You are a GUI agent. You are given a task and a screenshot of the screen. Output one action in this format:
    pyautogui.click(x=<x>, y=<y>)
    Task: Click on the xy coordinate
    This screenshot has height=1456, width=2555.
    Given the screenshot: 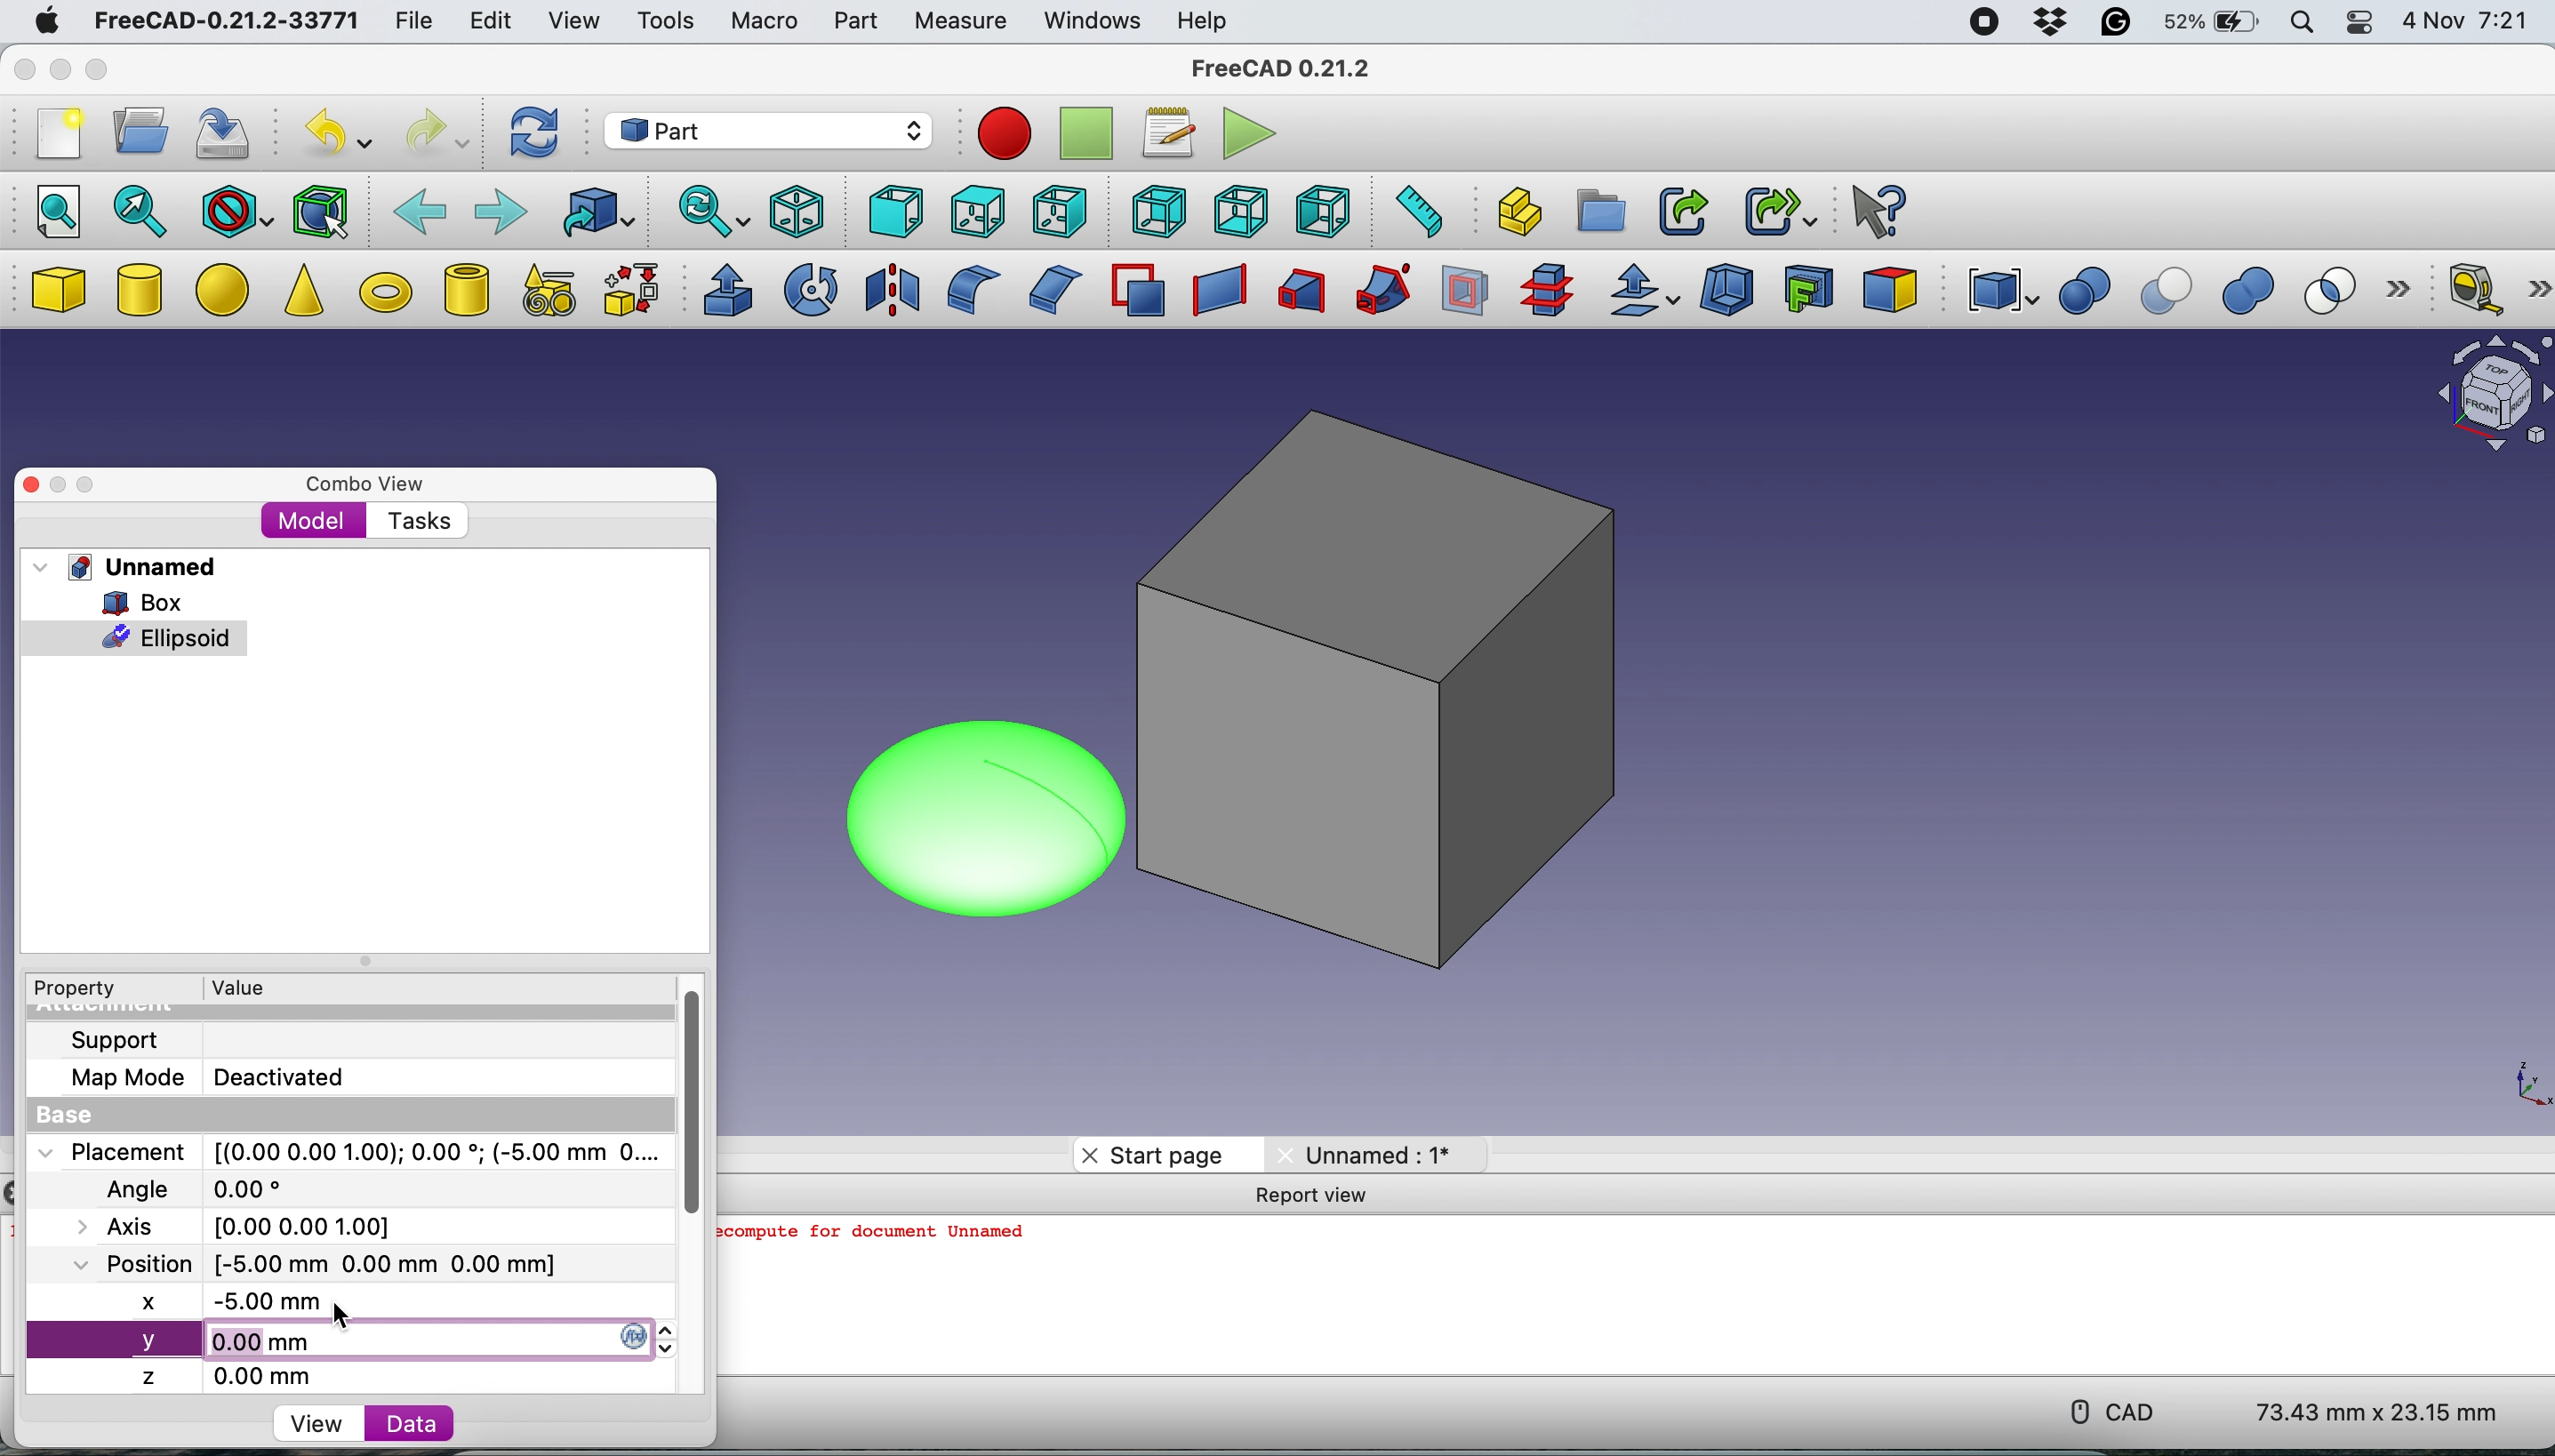 What is the action you would take?
    pyautogui.click(x=2512, y=1081)
    